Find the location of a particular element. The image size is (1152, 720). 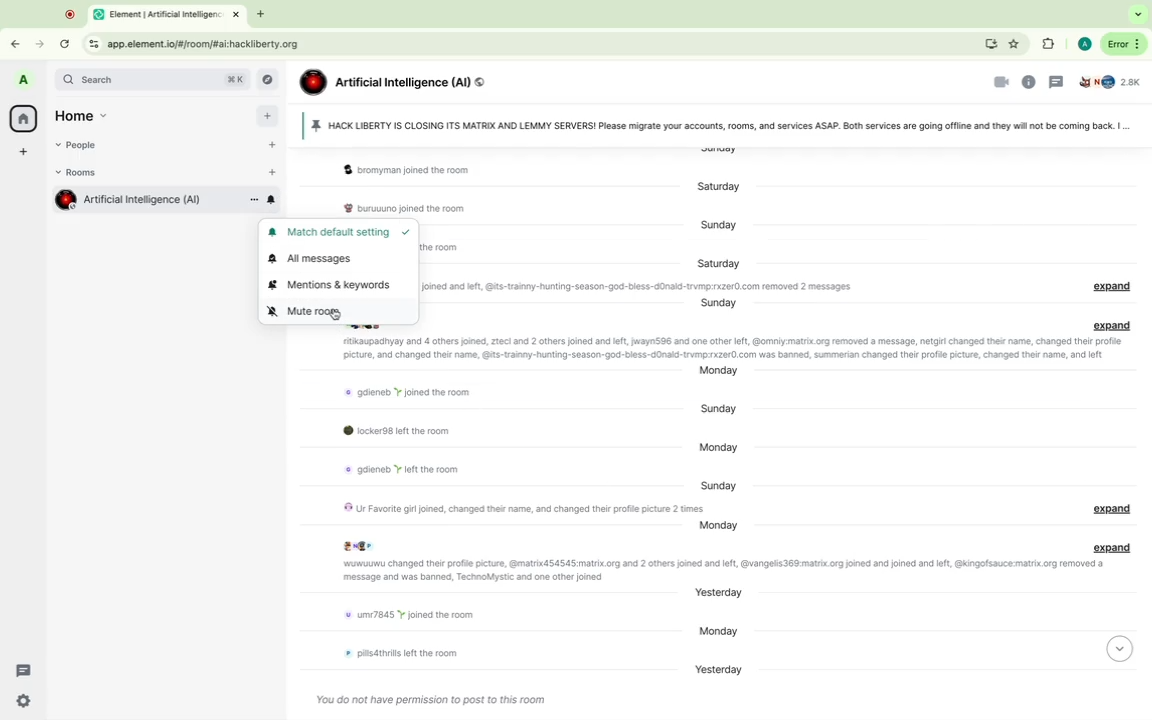

Day is located at coordinates (723, 593).